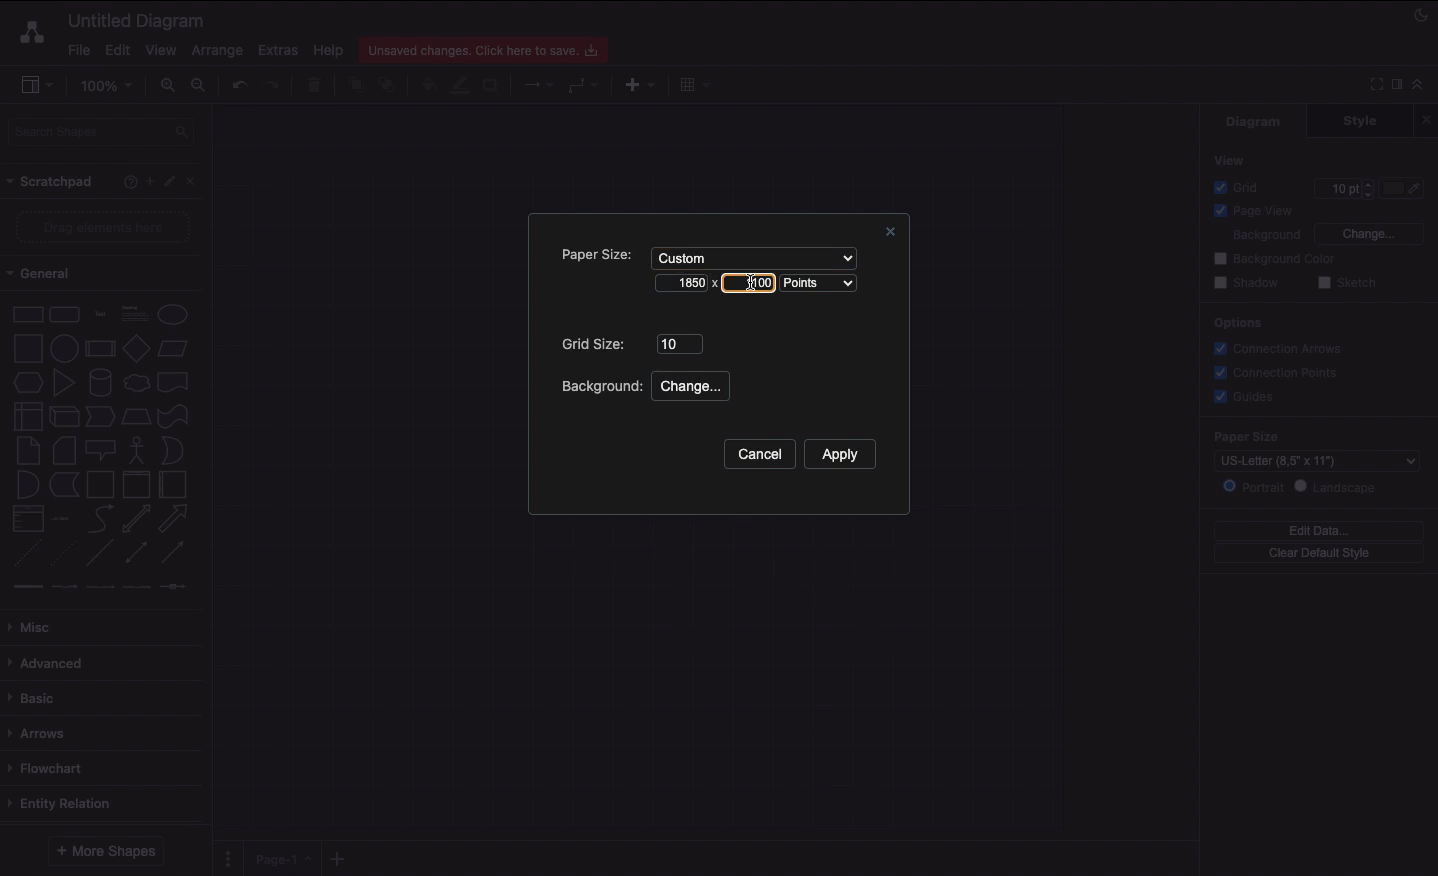 This screenshot has height=876, width=1438. I want to click on Arrow, so click(174, 519).